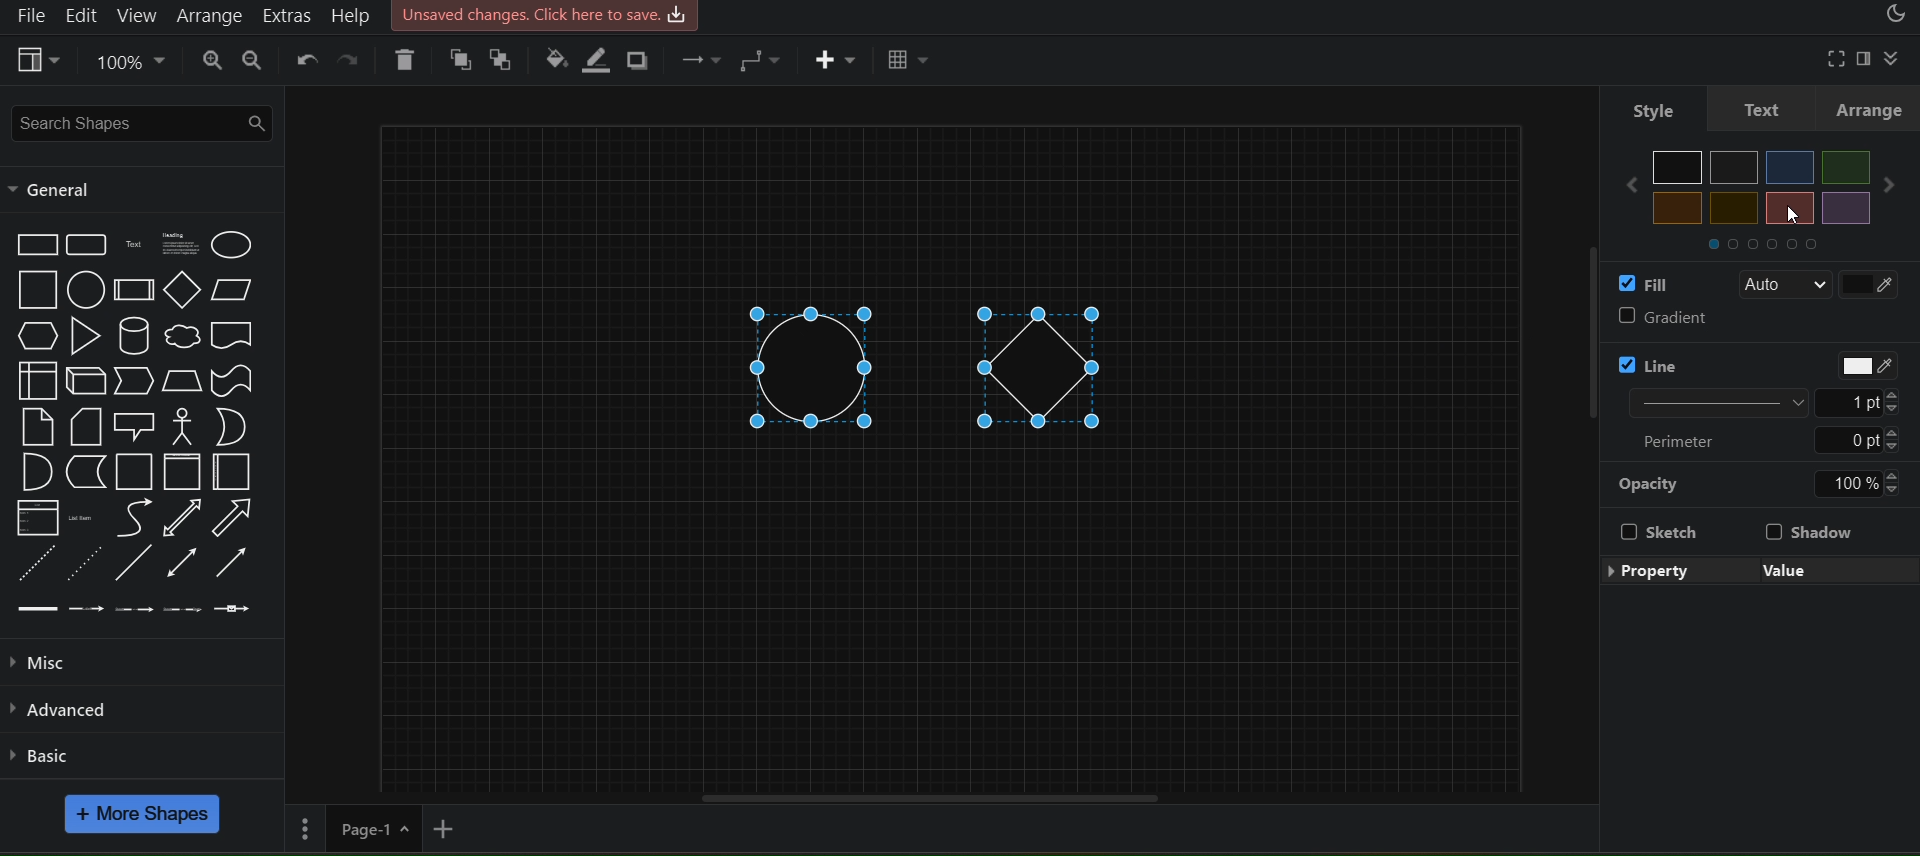  What do you see at coordinates (1736, 208) in the screenshot?
I see `` at bounding box center [1736, 208].